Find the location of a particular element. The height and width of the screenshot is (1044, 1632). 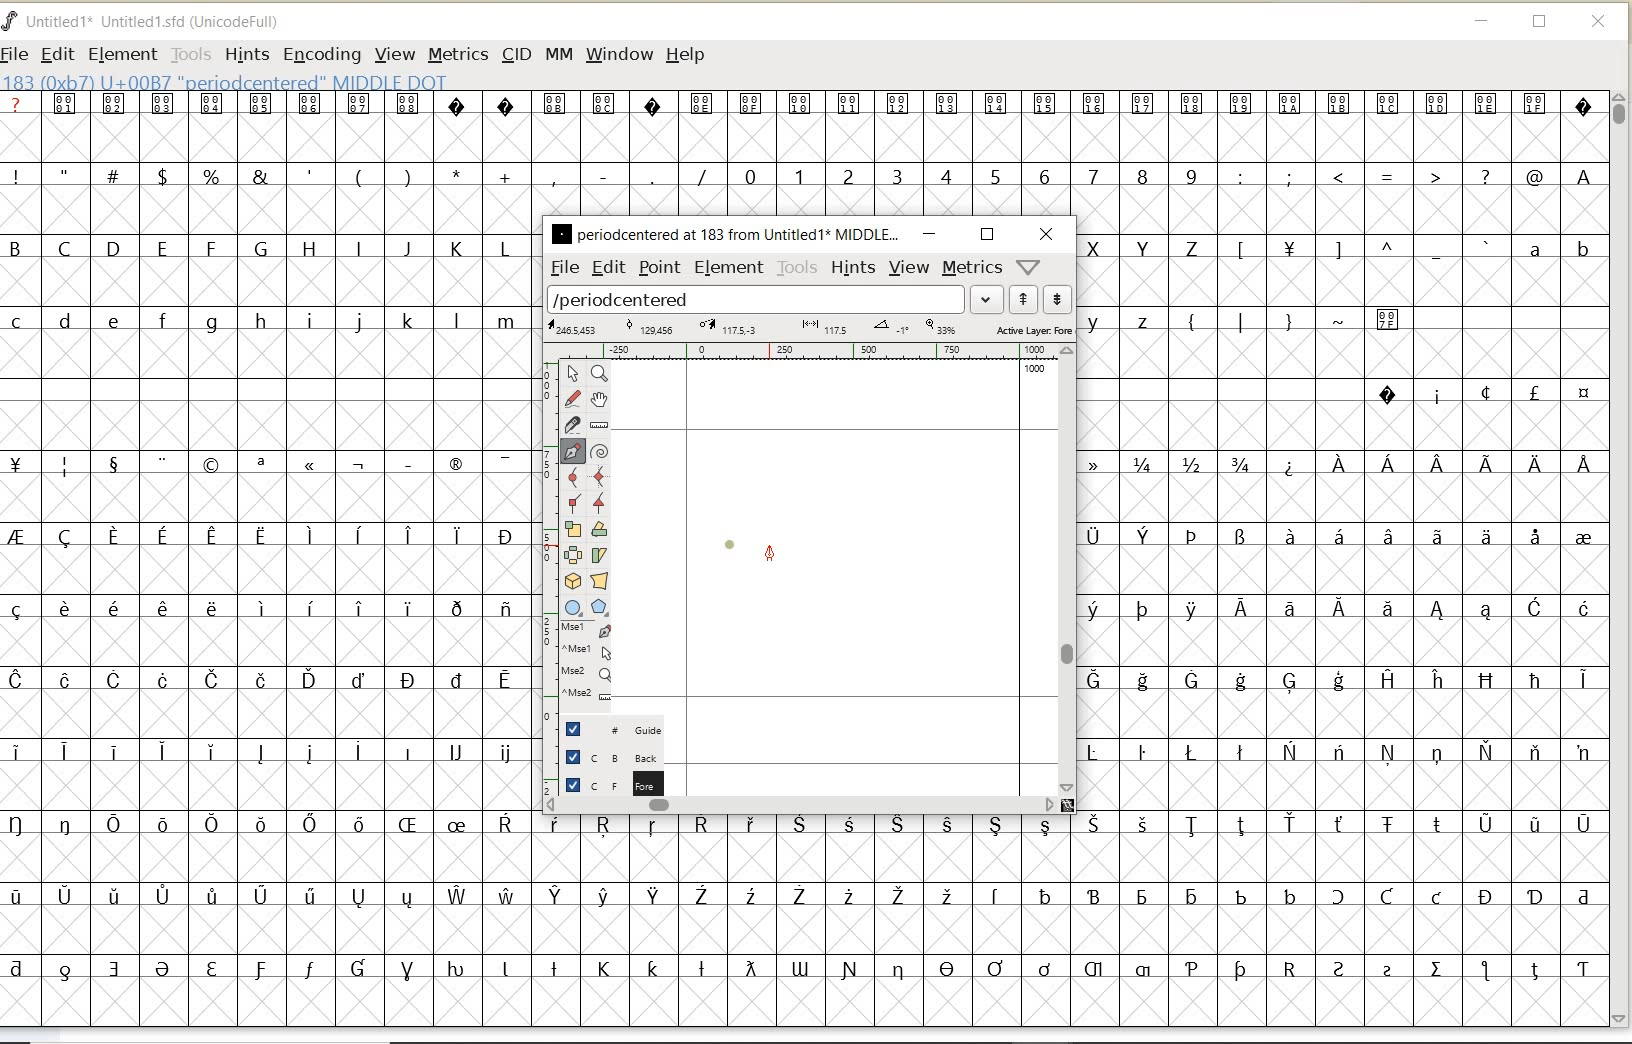

draw a freehand curve is located at coordinates (572, 396).